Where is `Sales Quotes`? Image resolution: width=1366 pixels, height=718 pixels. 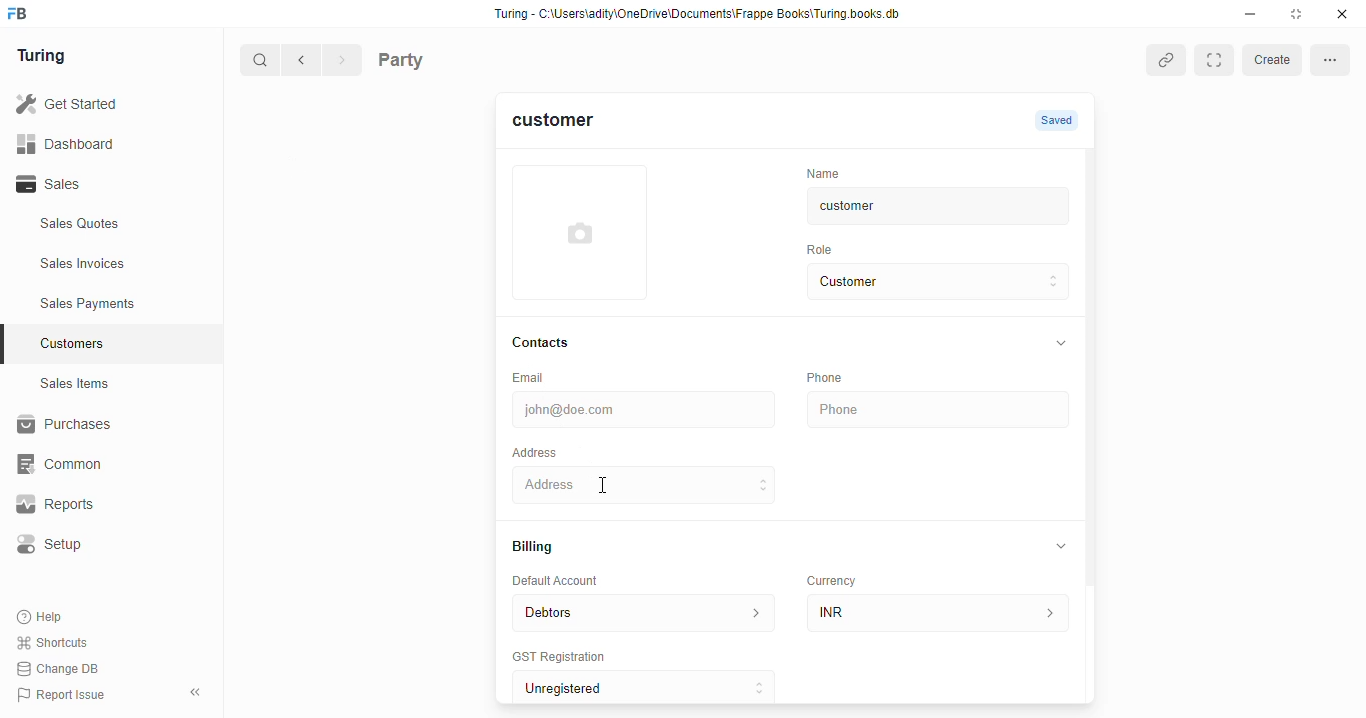 Sales Quotes is located at coordinates (107, 226).